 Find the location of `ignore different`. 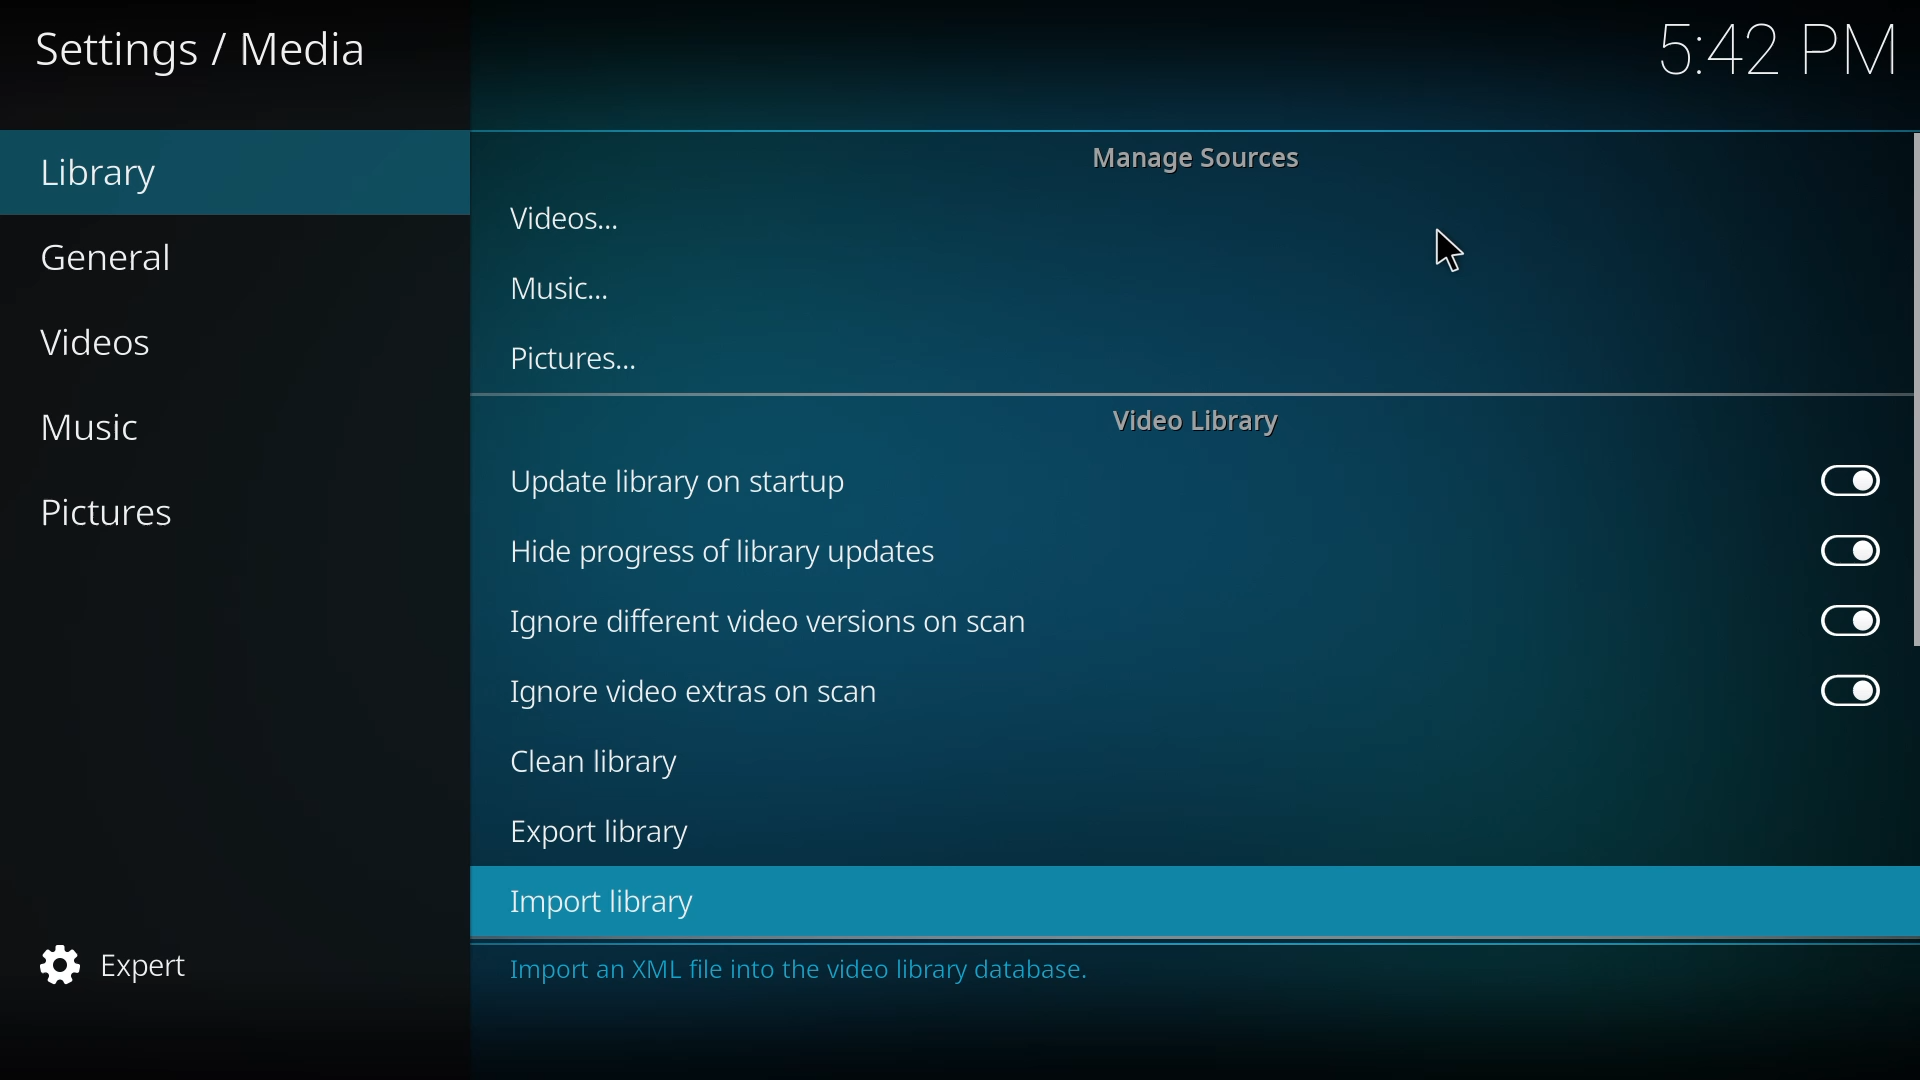

ignore different is located at coordinates (774, 624).